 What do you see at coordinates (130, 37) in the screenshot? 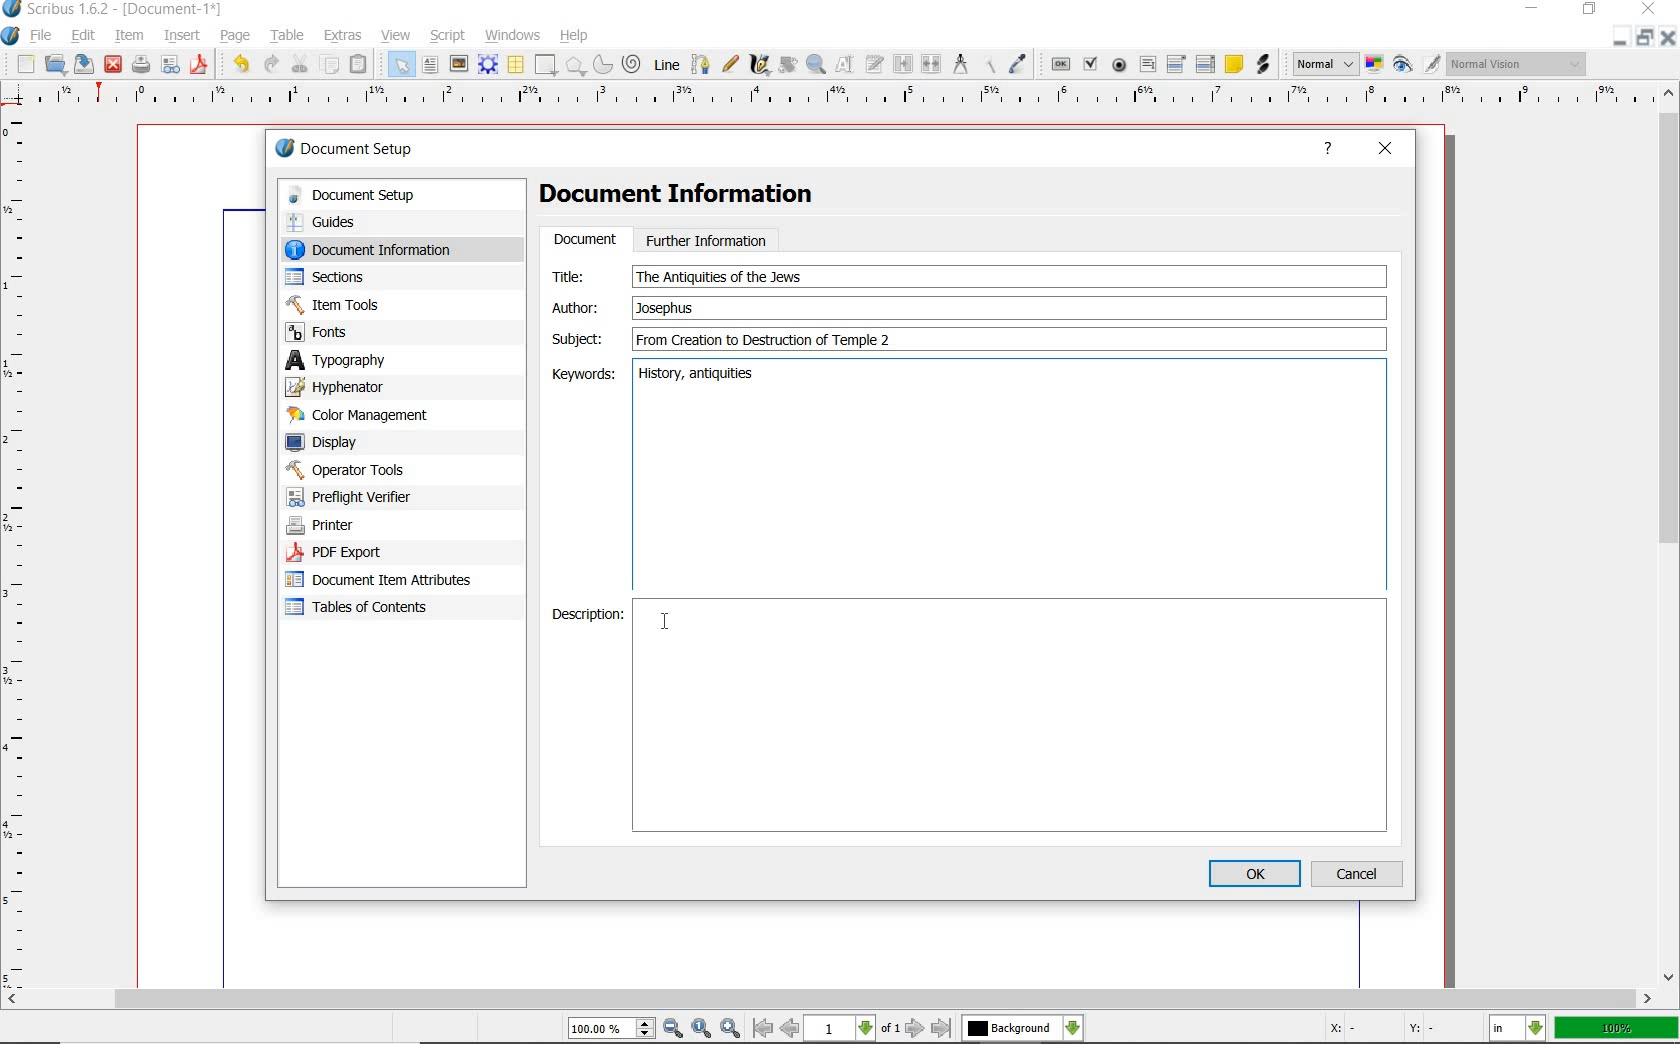
I see `item` at bounding box center [130, 37].